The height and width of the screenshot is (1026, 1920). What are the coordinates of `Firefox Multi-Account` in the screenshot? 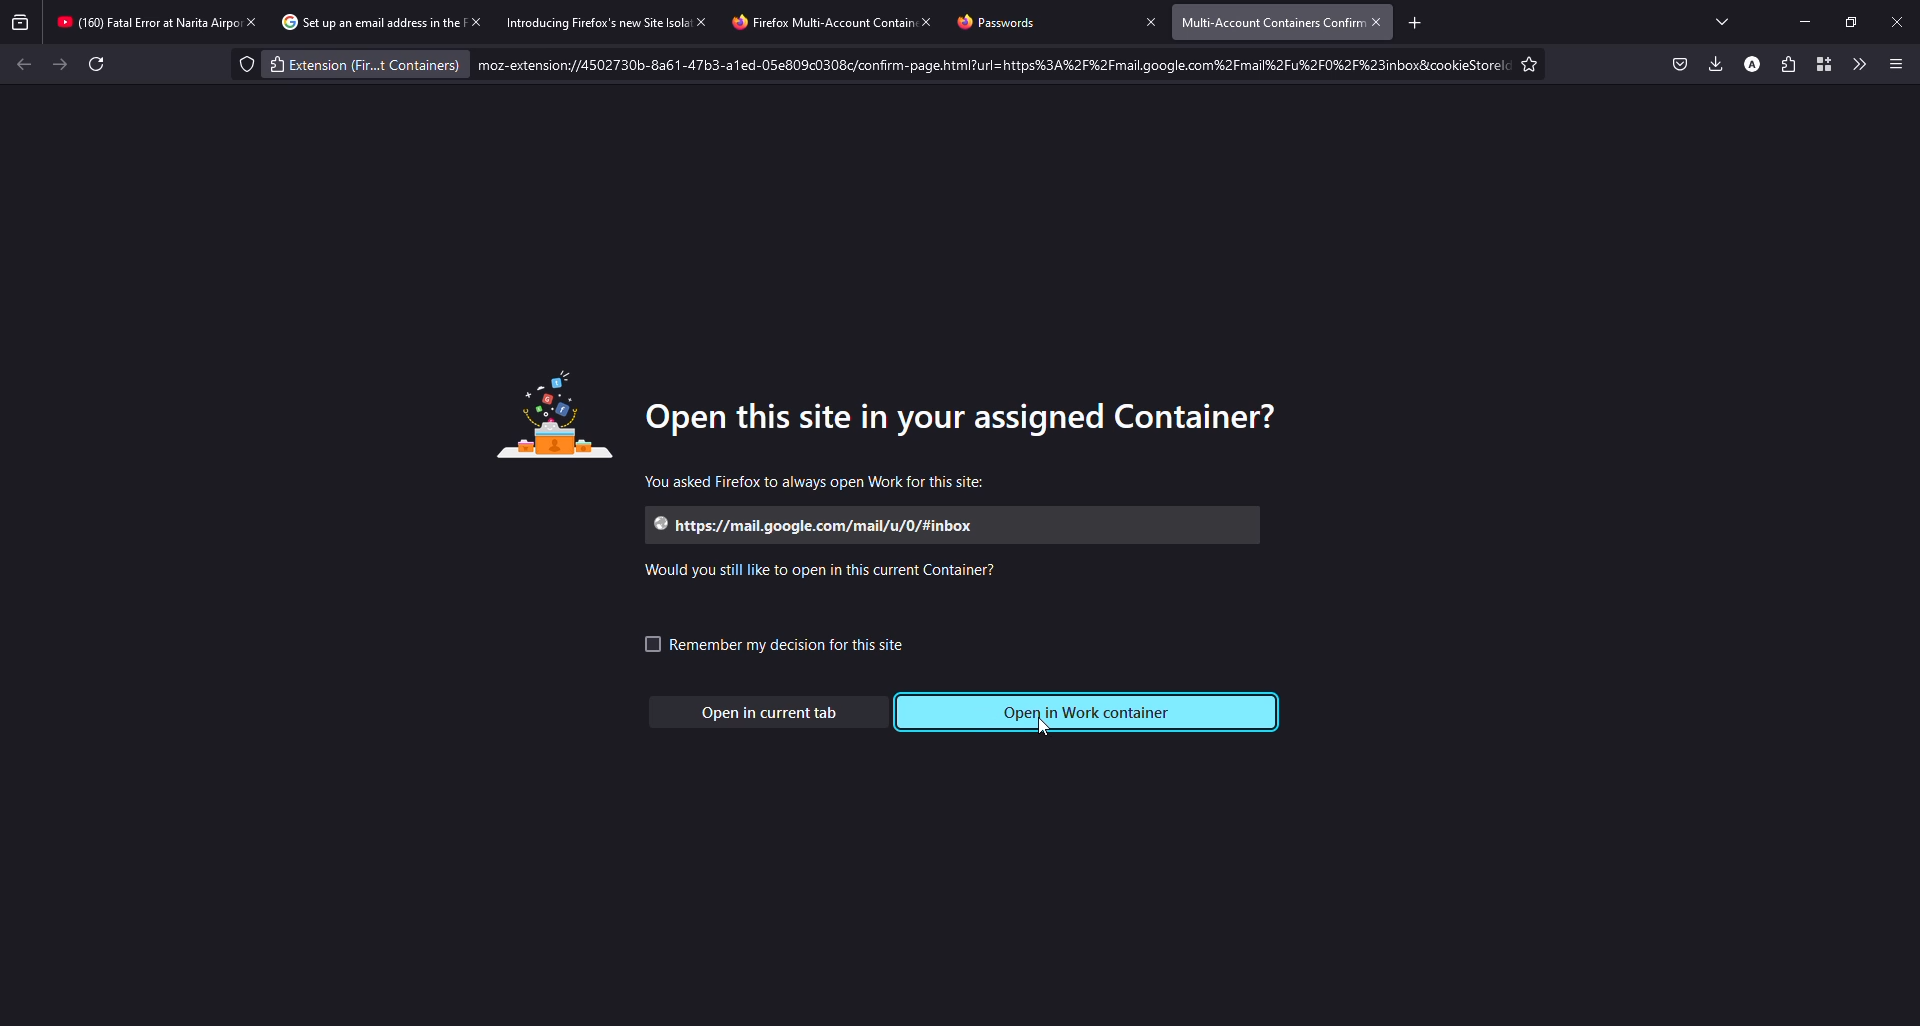 It's located at (800, 23).